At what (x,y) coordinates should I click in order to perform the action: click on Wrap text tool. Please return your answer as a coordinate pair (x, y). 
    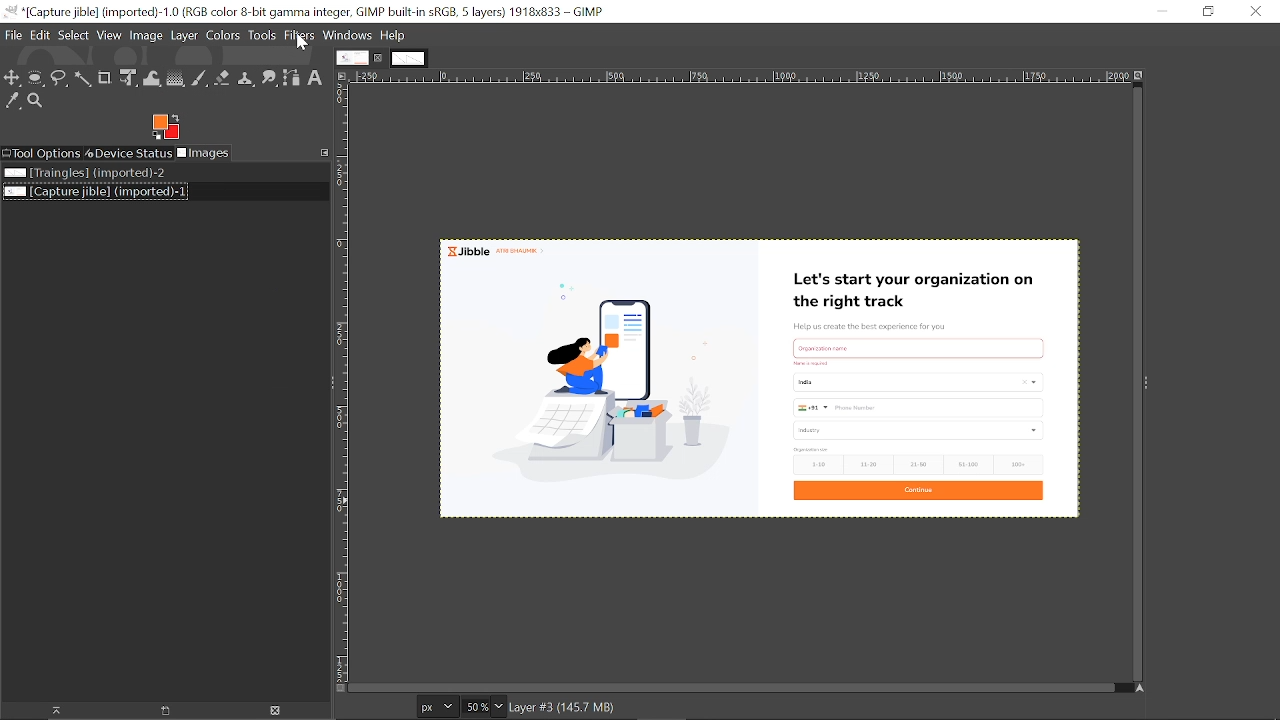
    Looking at the image, I should click on (153, 79).